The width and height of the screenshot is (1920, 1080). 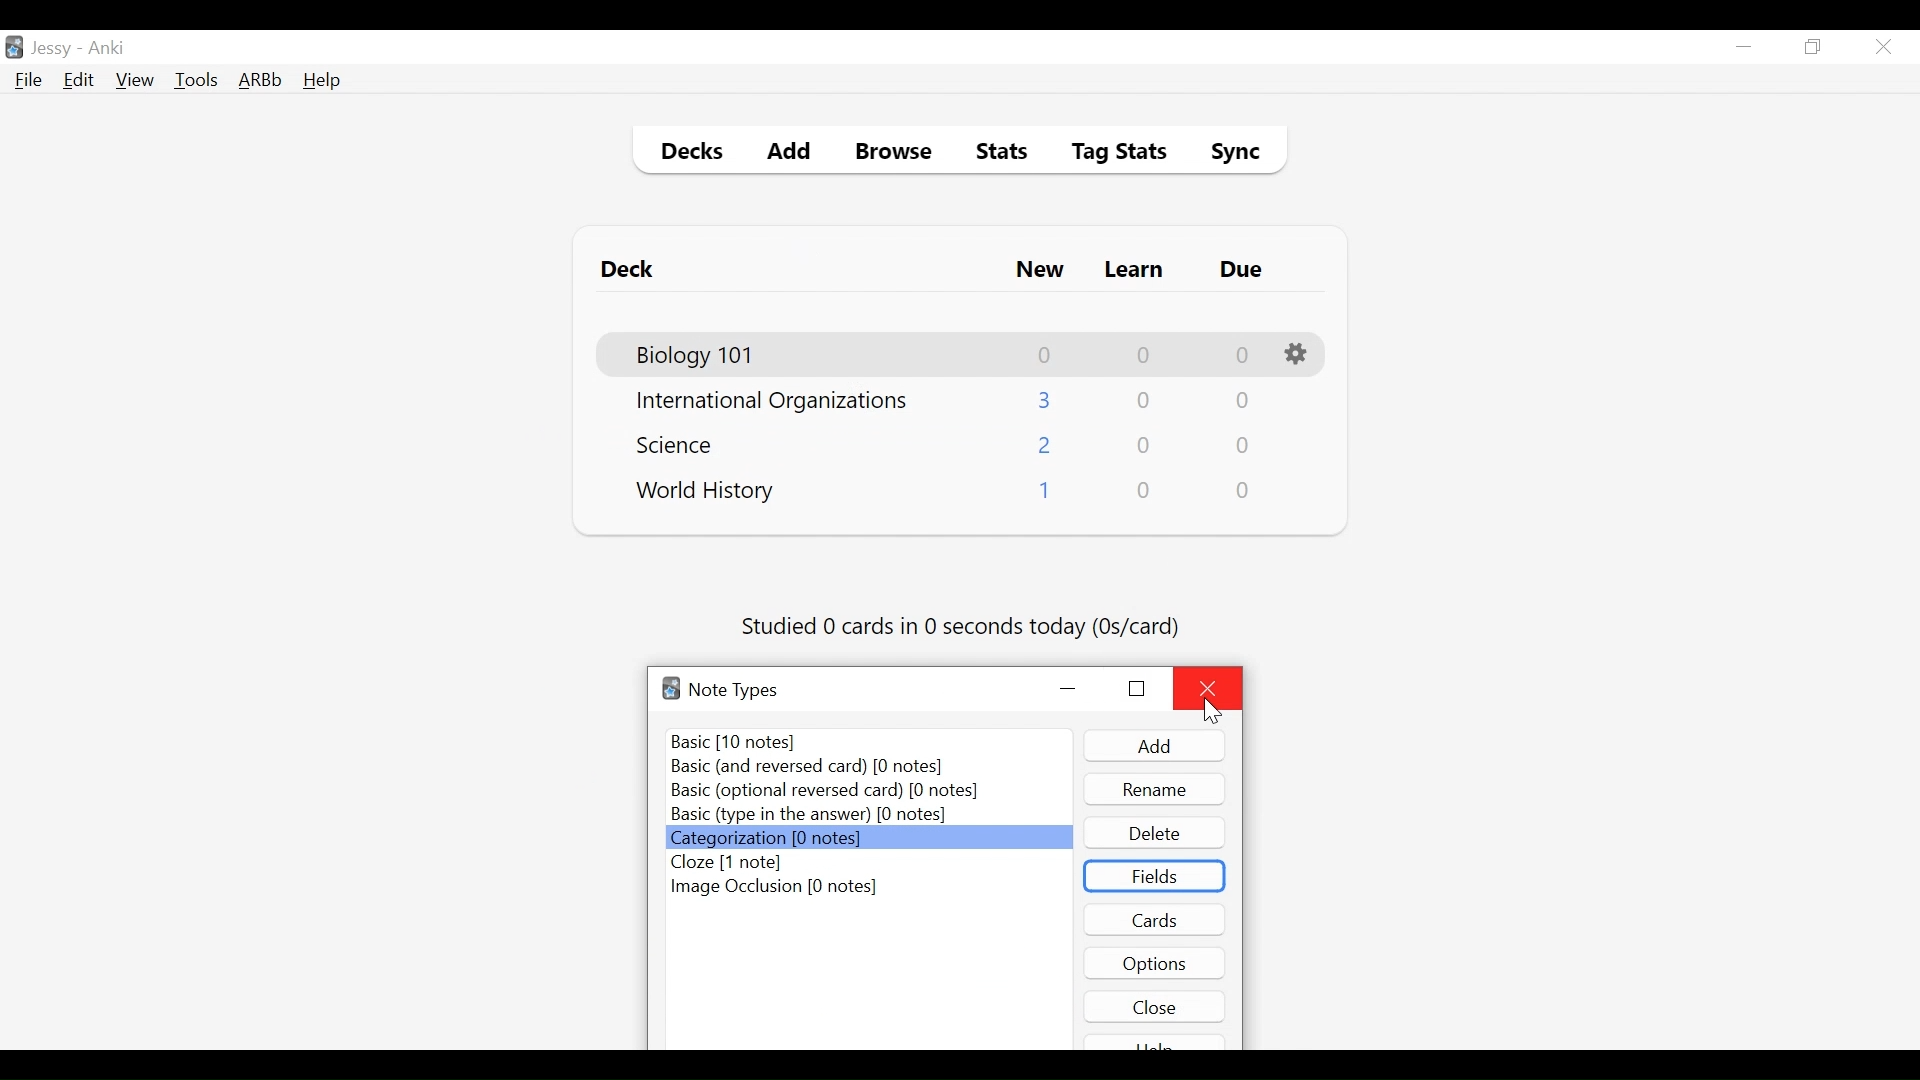 I want to click on Deck, so click(x=632, y=270).